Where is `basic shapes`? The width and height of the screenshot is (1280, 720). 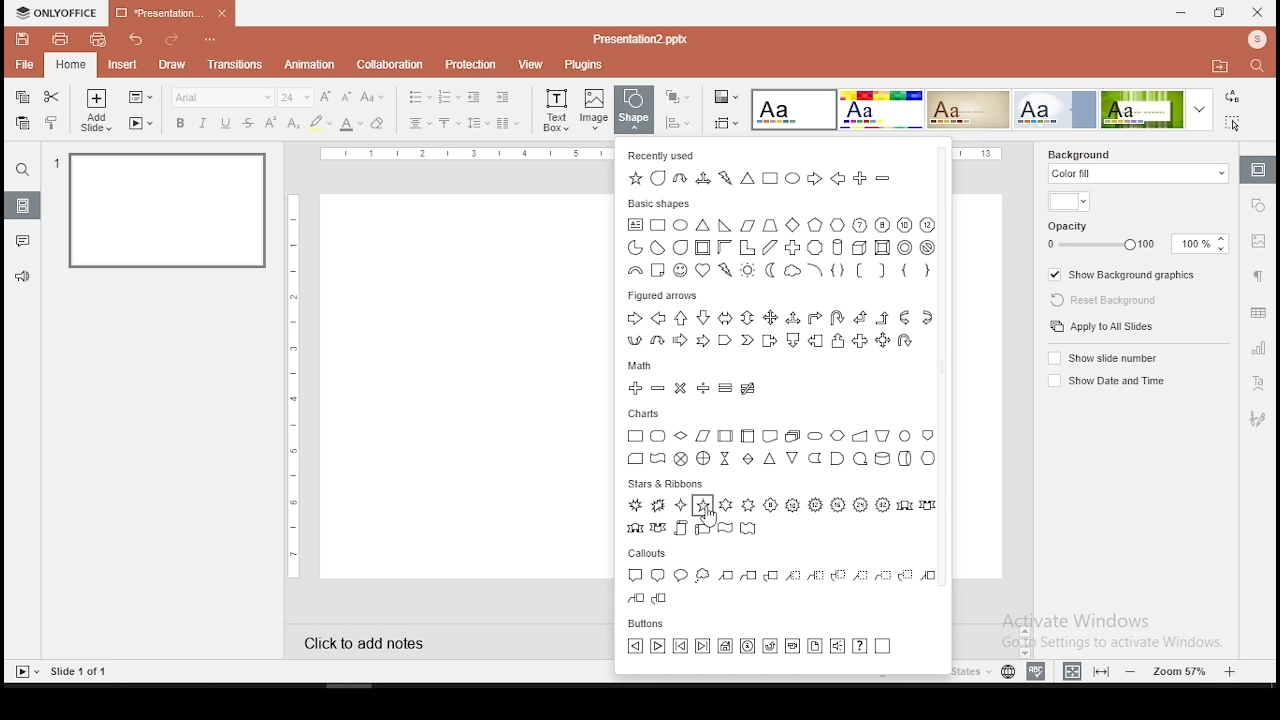
basic shapes is located at coordinates (786, 250).